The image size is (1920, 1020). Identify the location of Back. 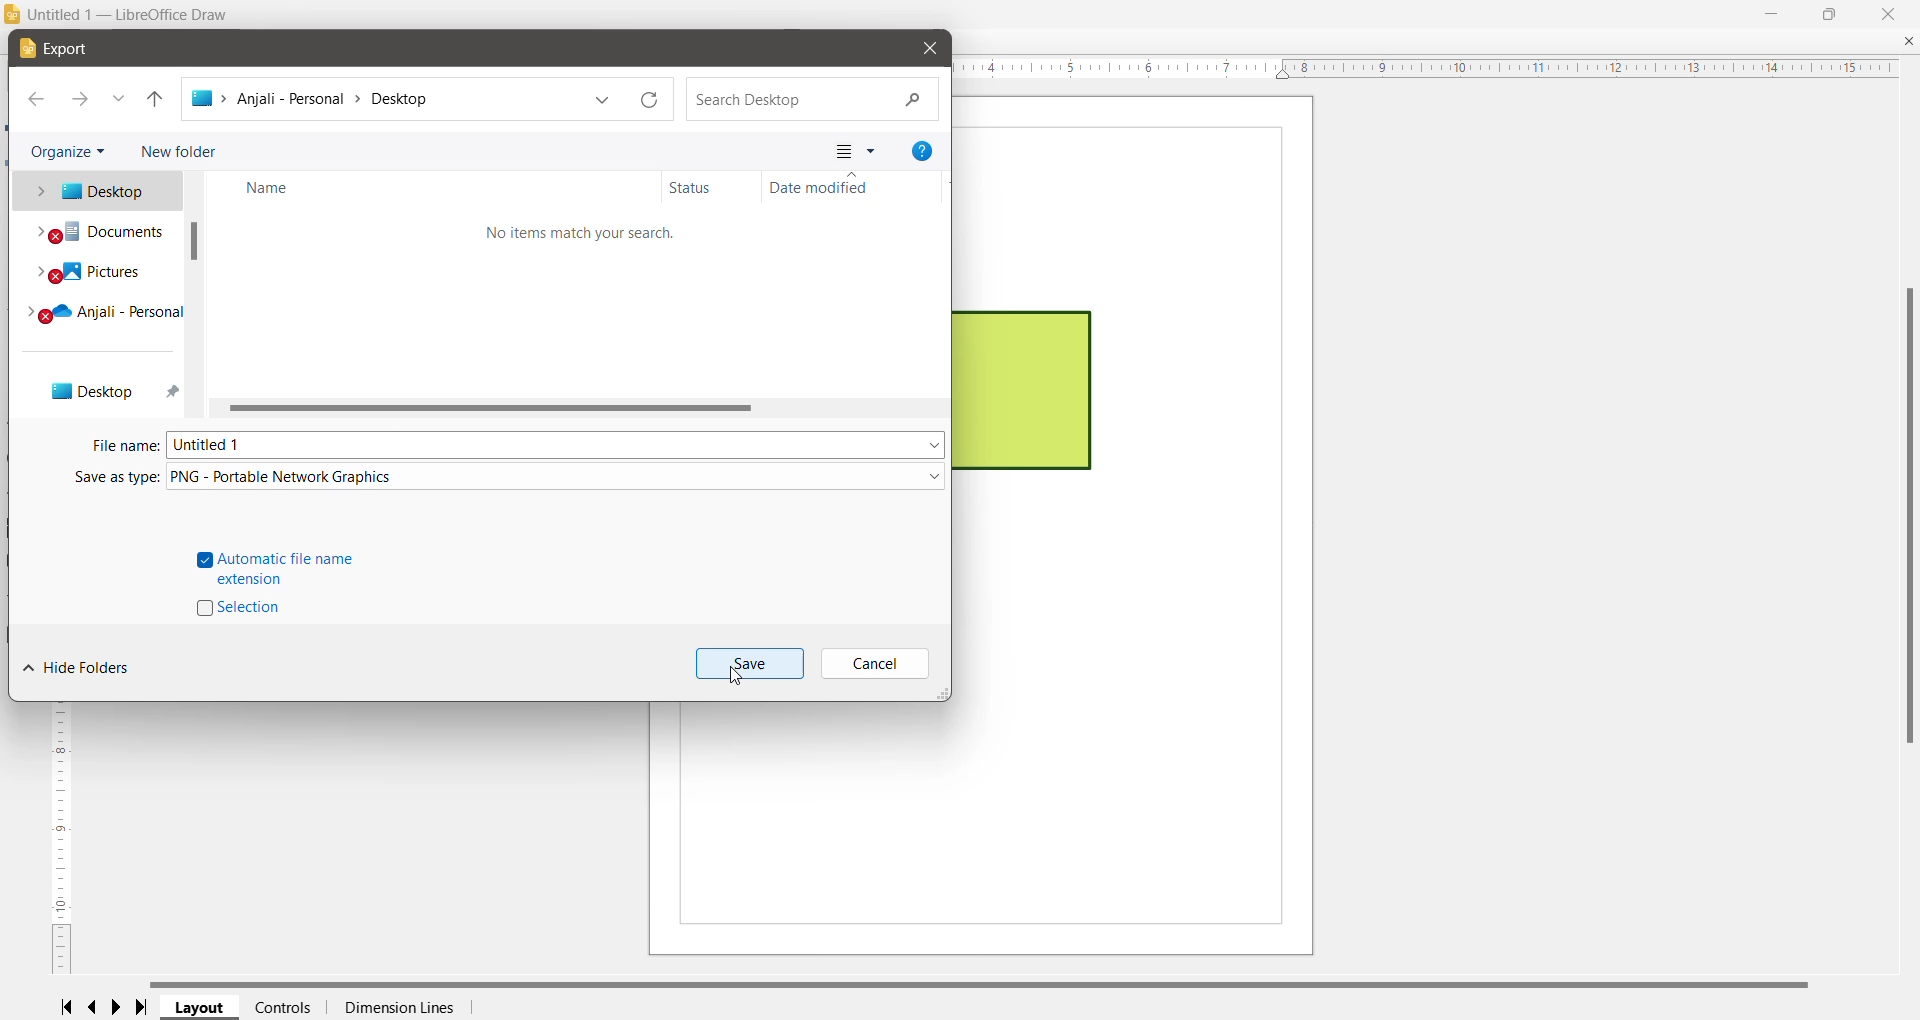
(37, 100).